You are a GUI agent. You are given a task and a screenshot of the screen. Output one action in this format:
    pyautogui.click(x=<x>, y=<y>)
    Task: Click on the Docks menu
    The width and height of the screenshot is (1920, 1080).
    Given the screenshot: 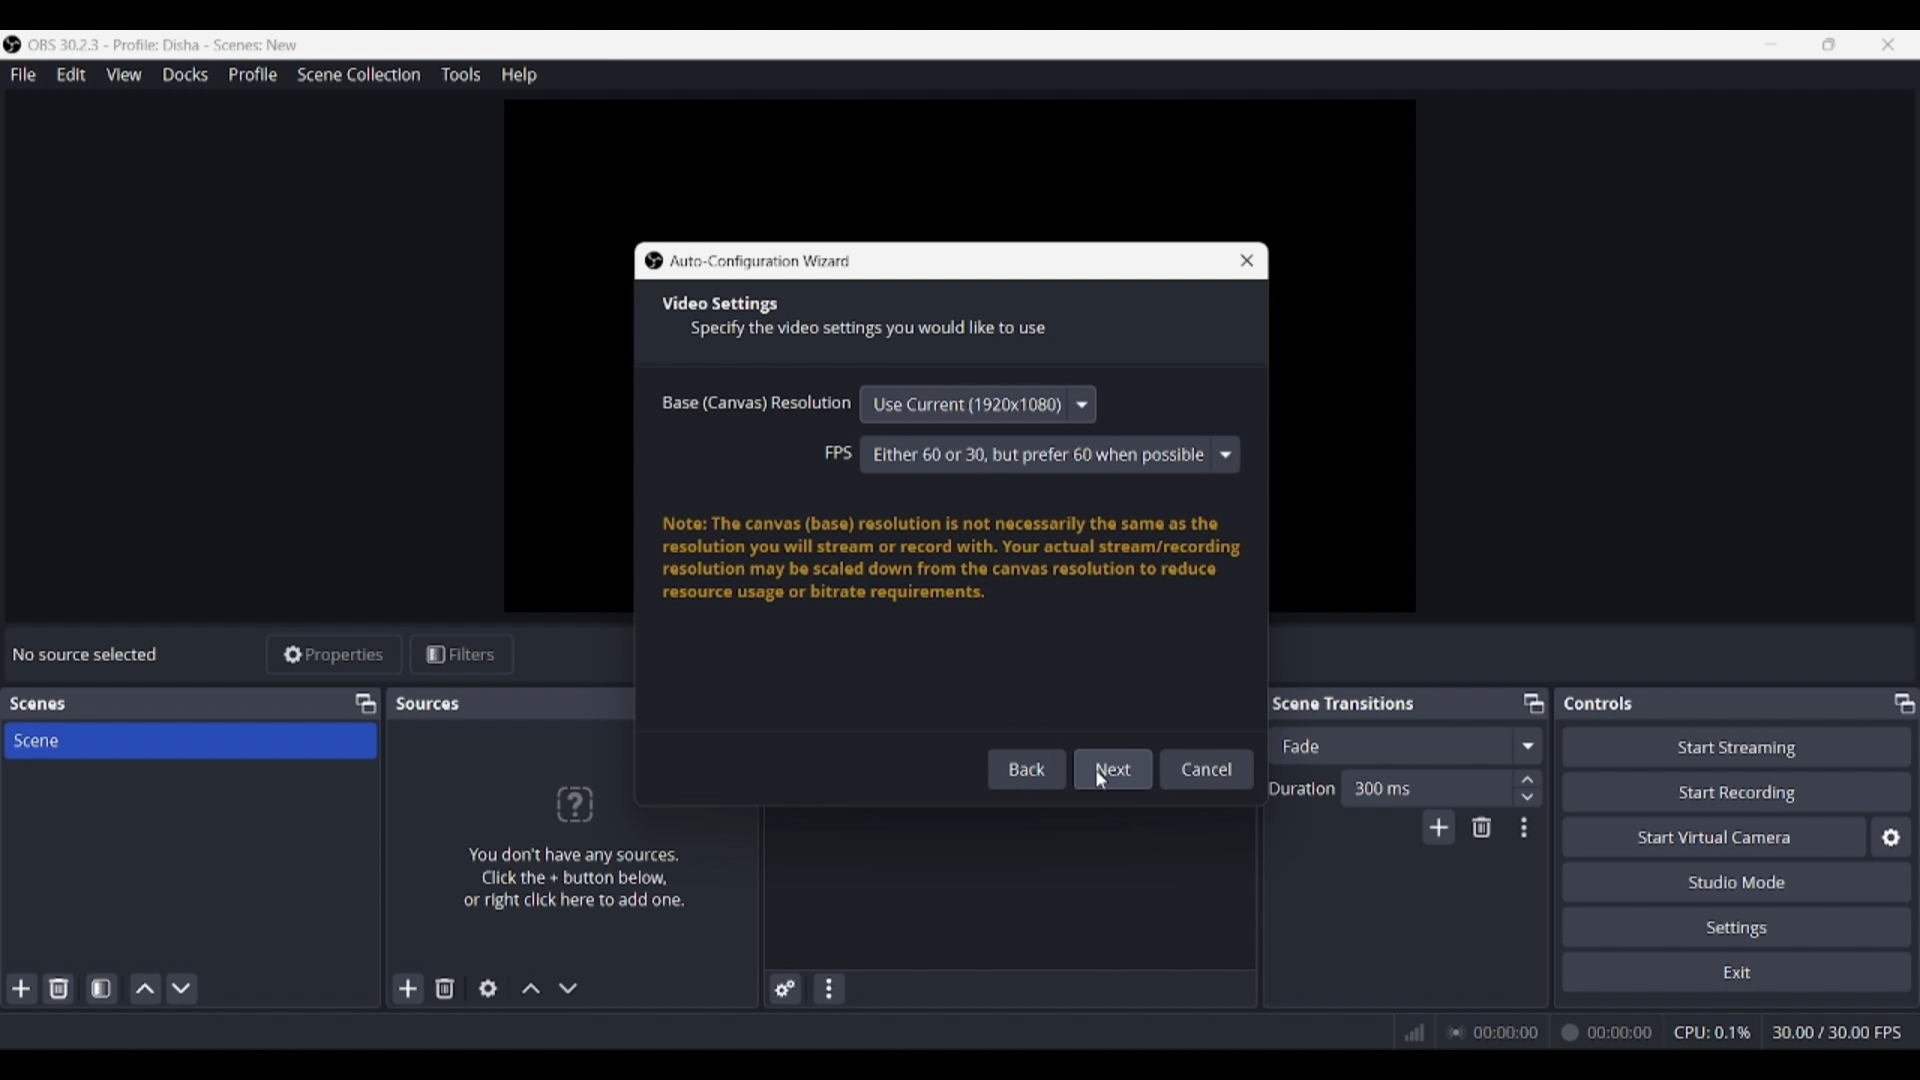 What is the action you would take?
    pyautogui.click(x=185, y=75)
    